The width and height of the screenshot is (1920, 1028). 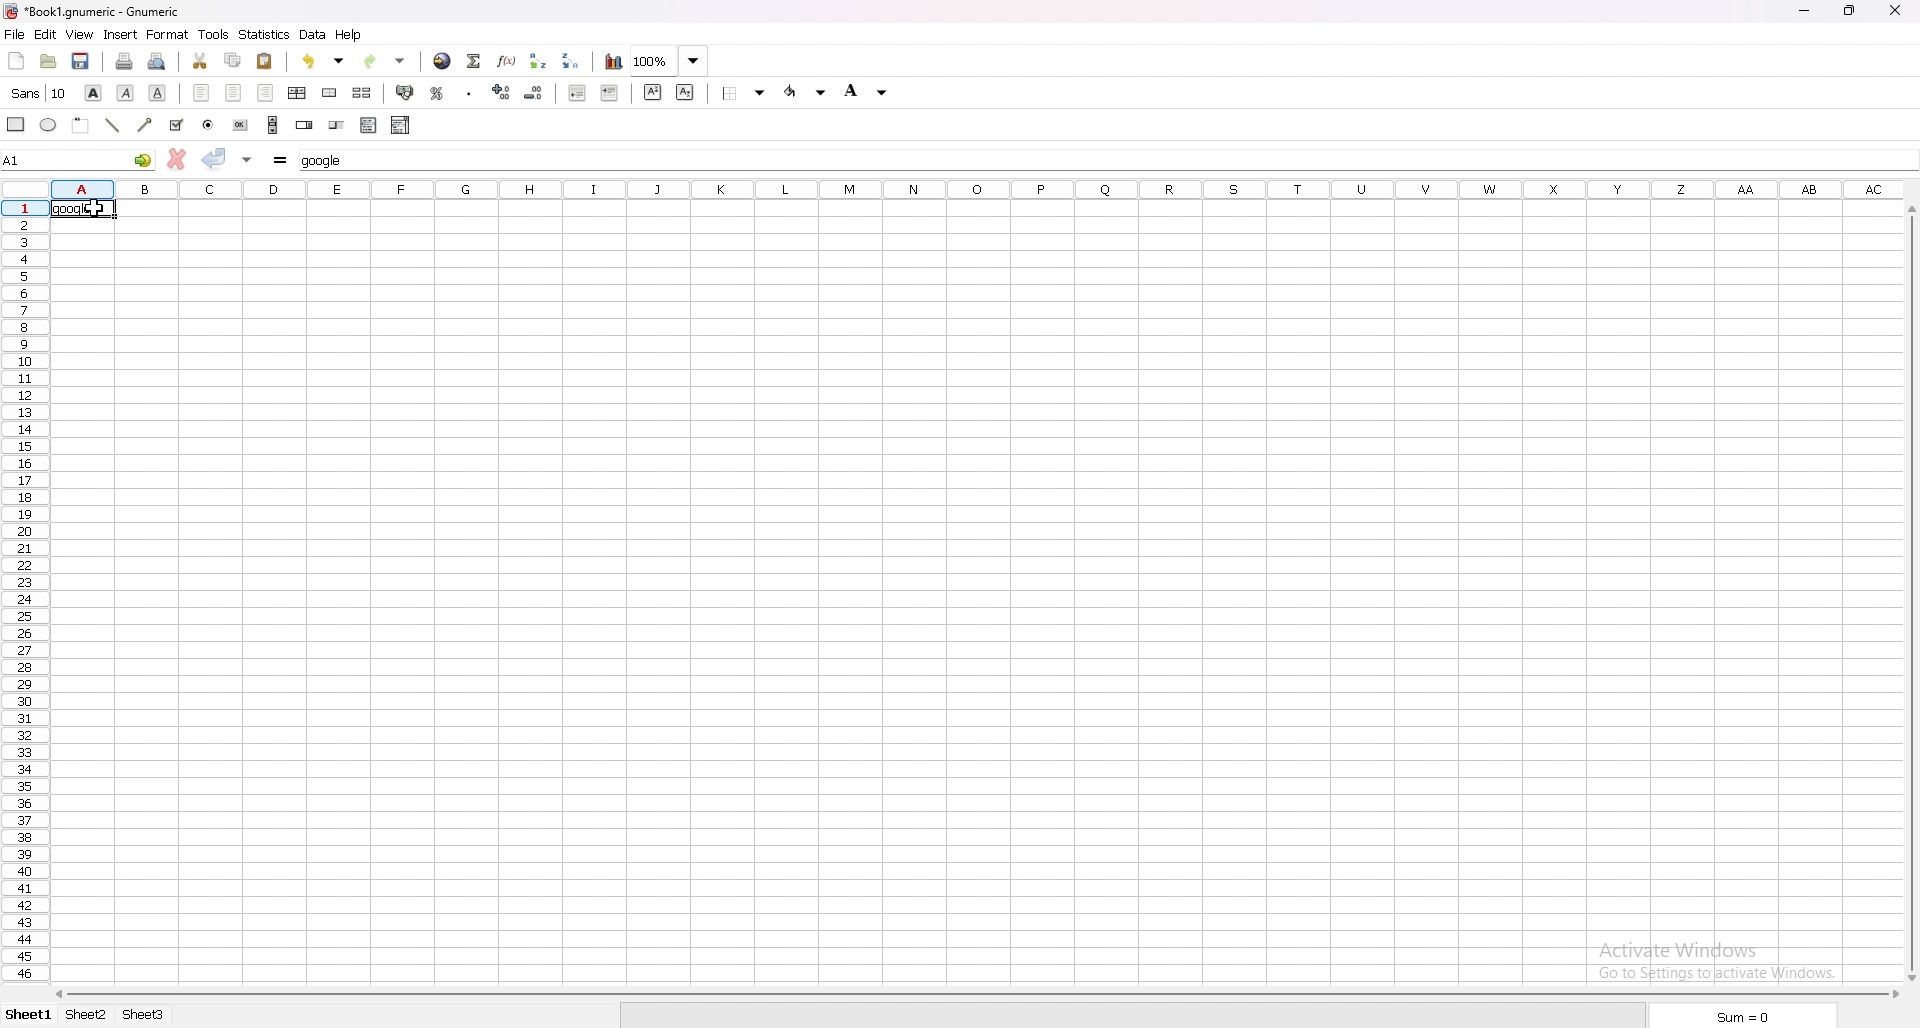 I want to click on button, so click(x=242, y=125).